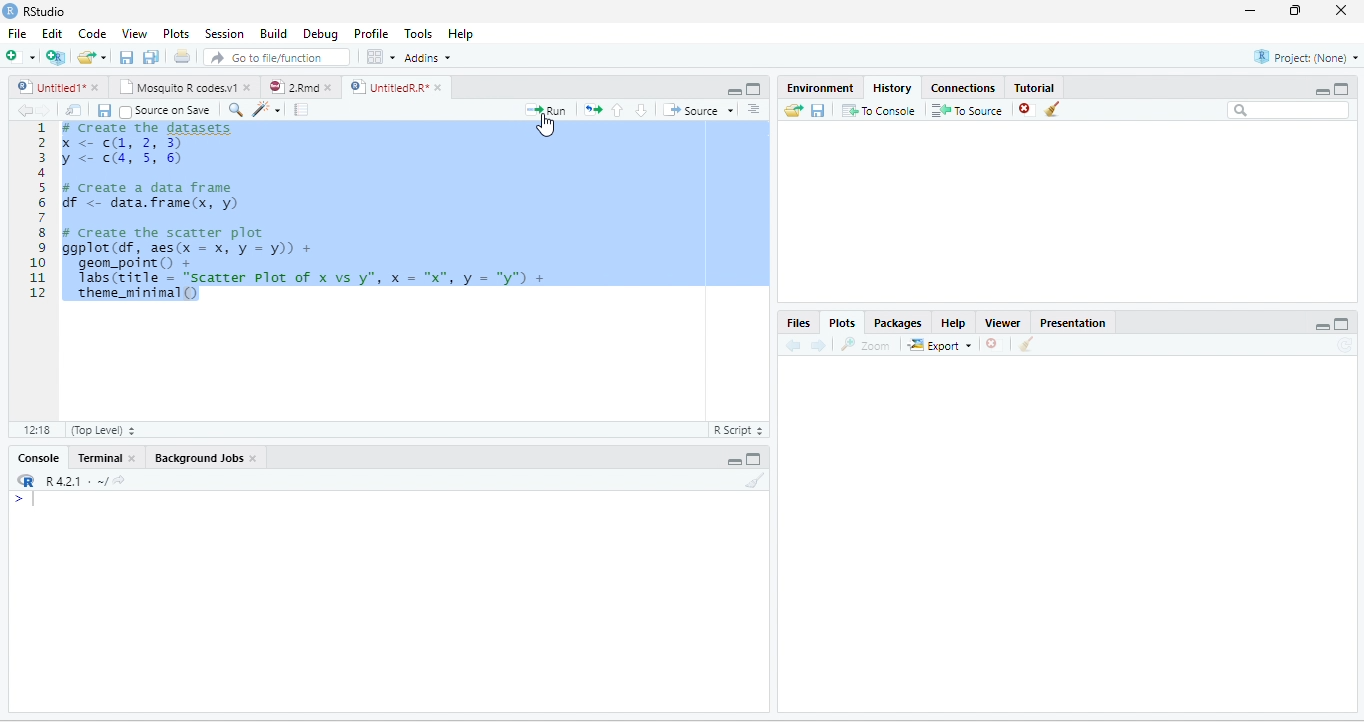 Image resolution: width=1364 pixels, height=722 pixels. Describe the element at coordinates (379, 56) in the screenshot. I see `Workspace panes` at that location.